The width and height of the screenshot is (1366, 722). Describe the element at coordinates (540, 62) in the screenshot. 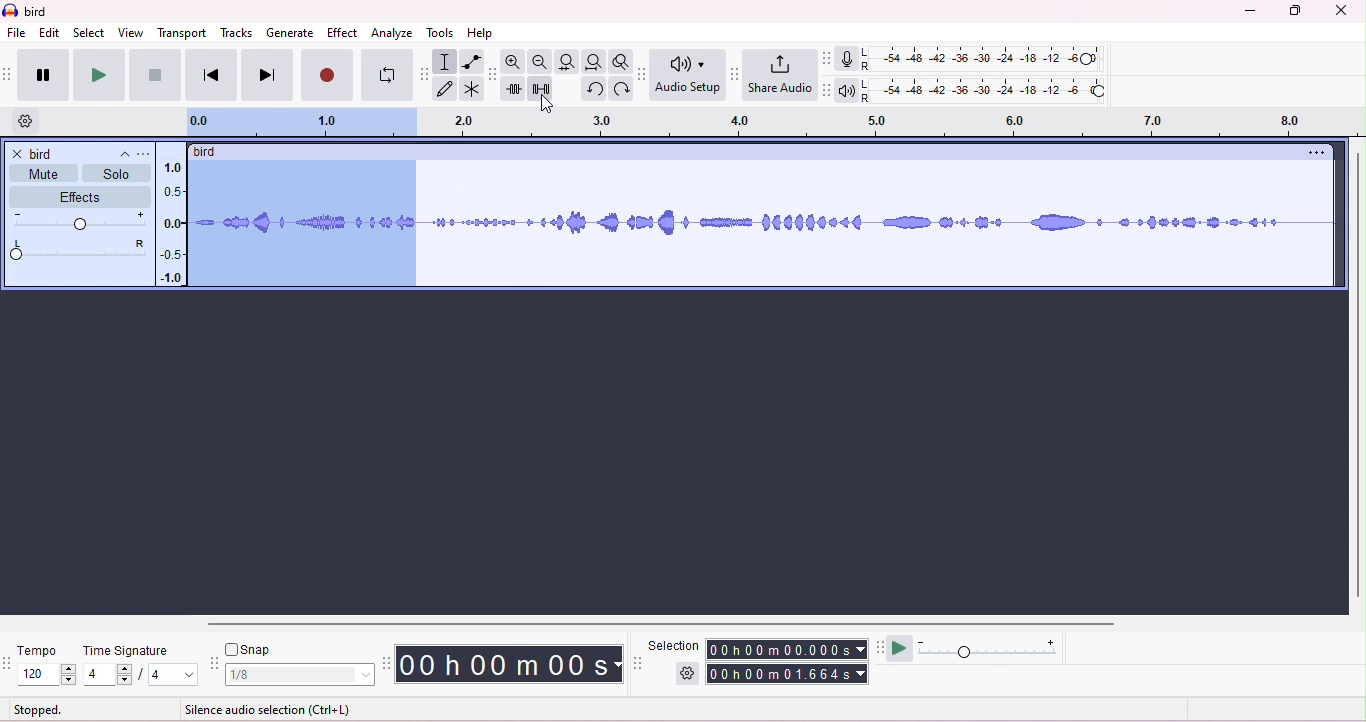

I see `zoom out` at that location.